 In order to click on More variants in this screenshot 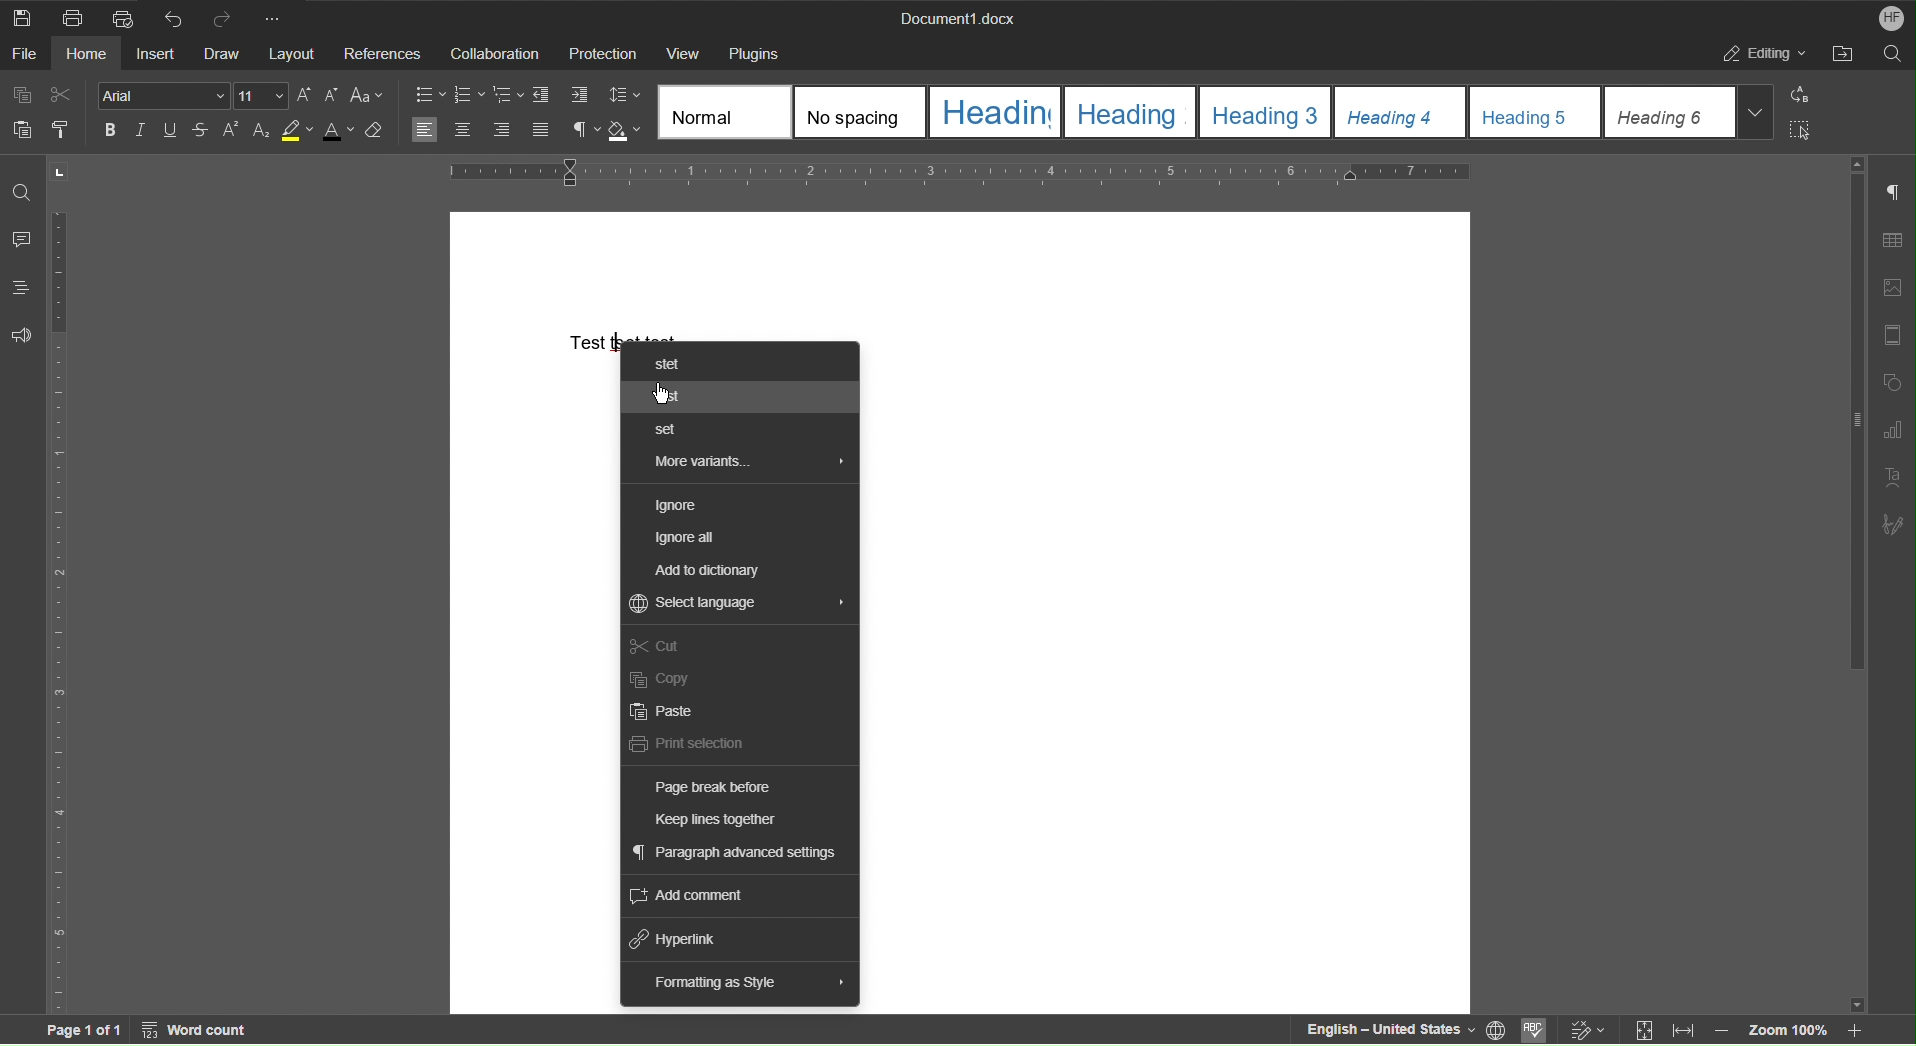, I will do `click(691, 463)`.